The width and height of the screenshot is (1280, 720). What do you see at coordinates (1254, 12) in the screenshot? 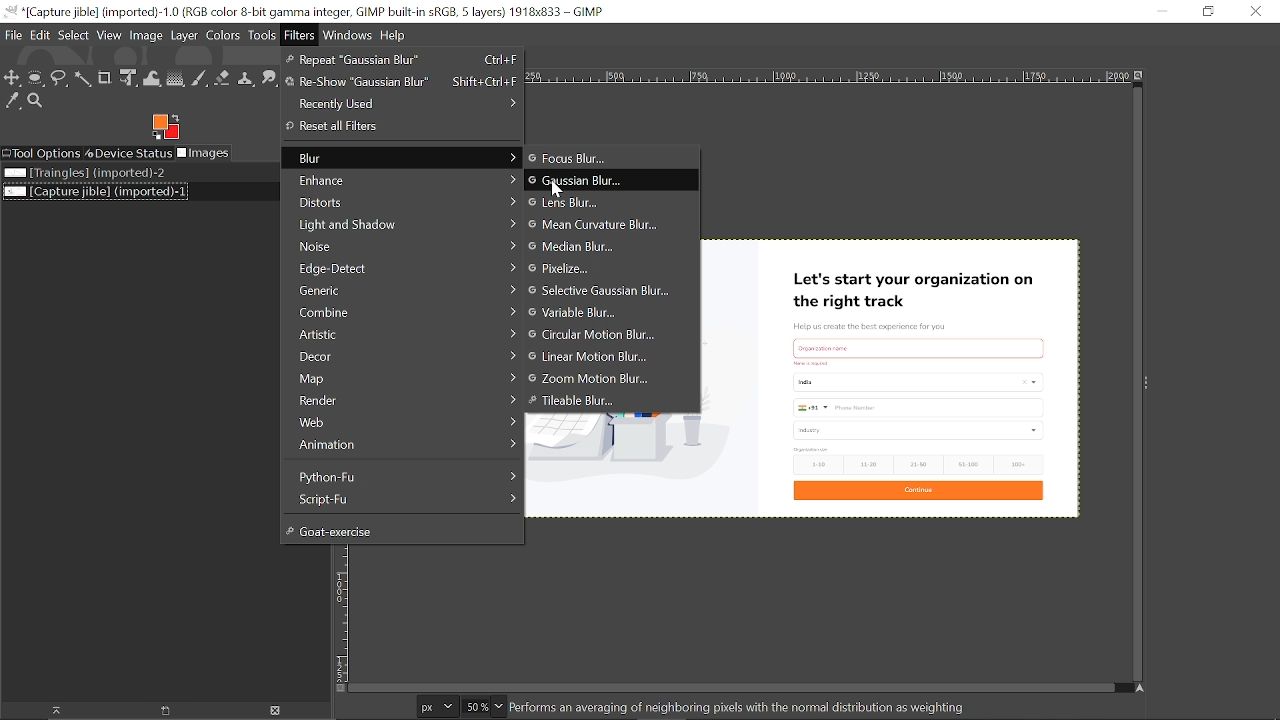
I see `Close` at bounding box center [1254, 12].